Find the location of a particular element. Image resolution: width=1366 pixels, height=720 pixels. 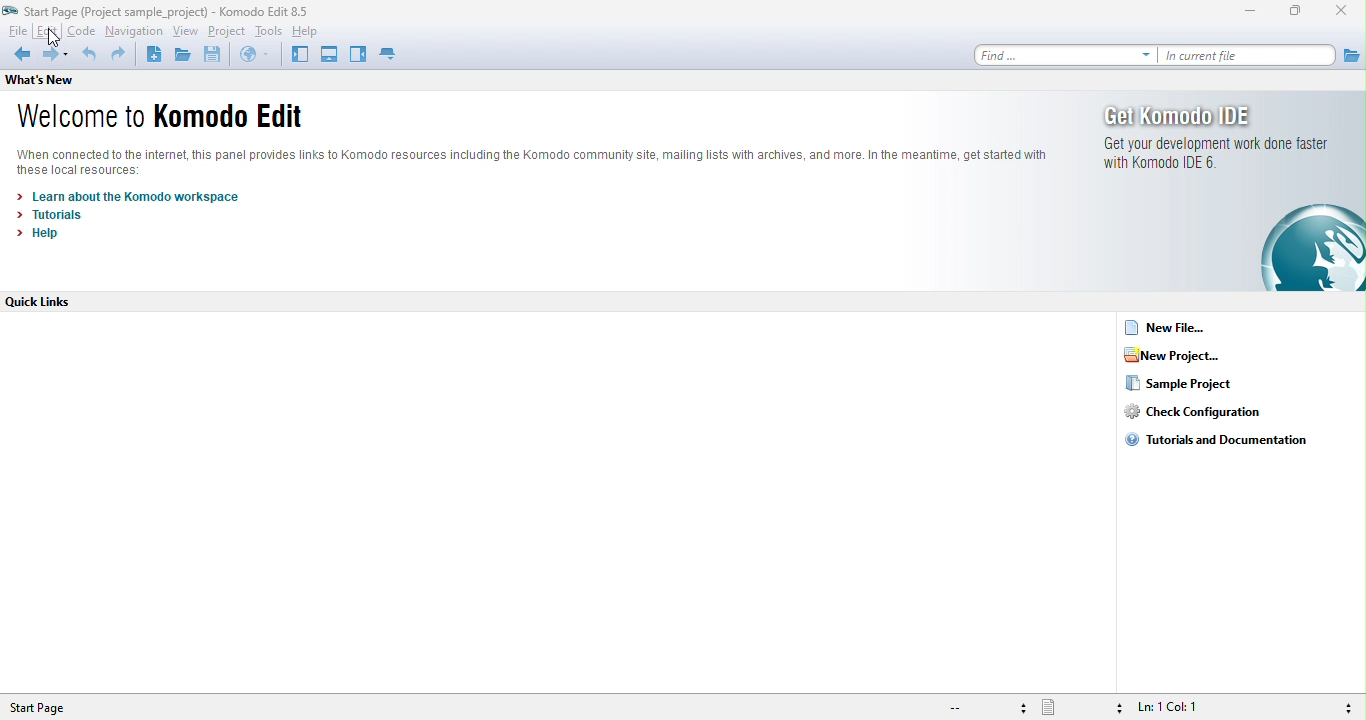

edit is located at coordinates (50, 31).